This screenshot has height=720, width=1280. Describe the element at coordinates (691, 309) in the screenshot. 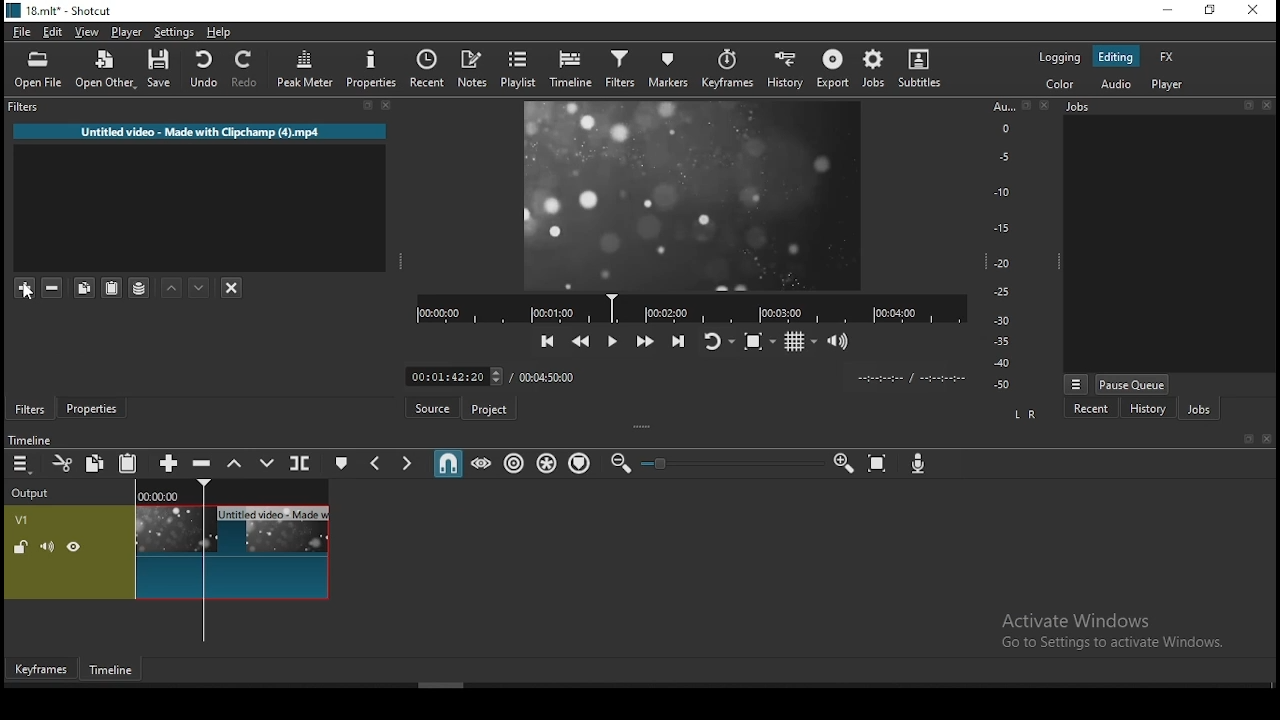

I see `Timeline Navigator` at that location.